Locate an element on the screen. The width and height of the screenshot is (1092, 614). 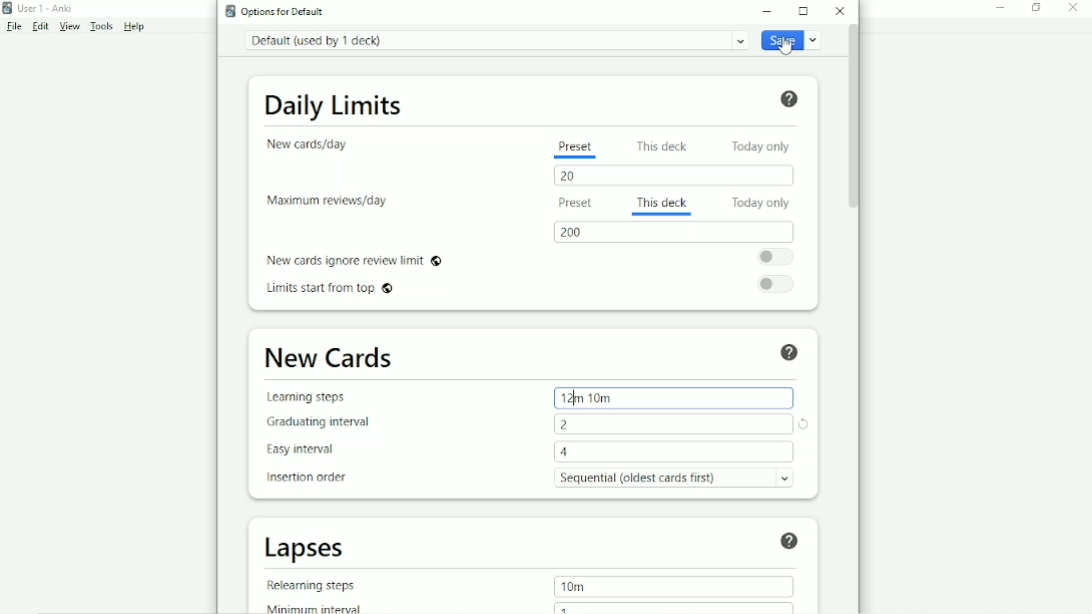
Relearning steps is located at coordinates (311, 585).